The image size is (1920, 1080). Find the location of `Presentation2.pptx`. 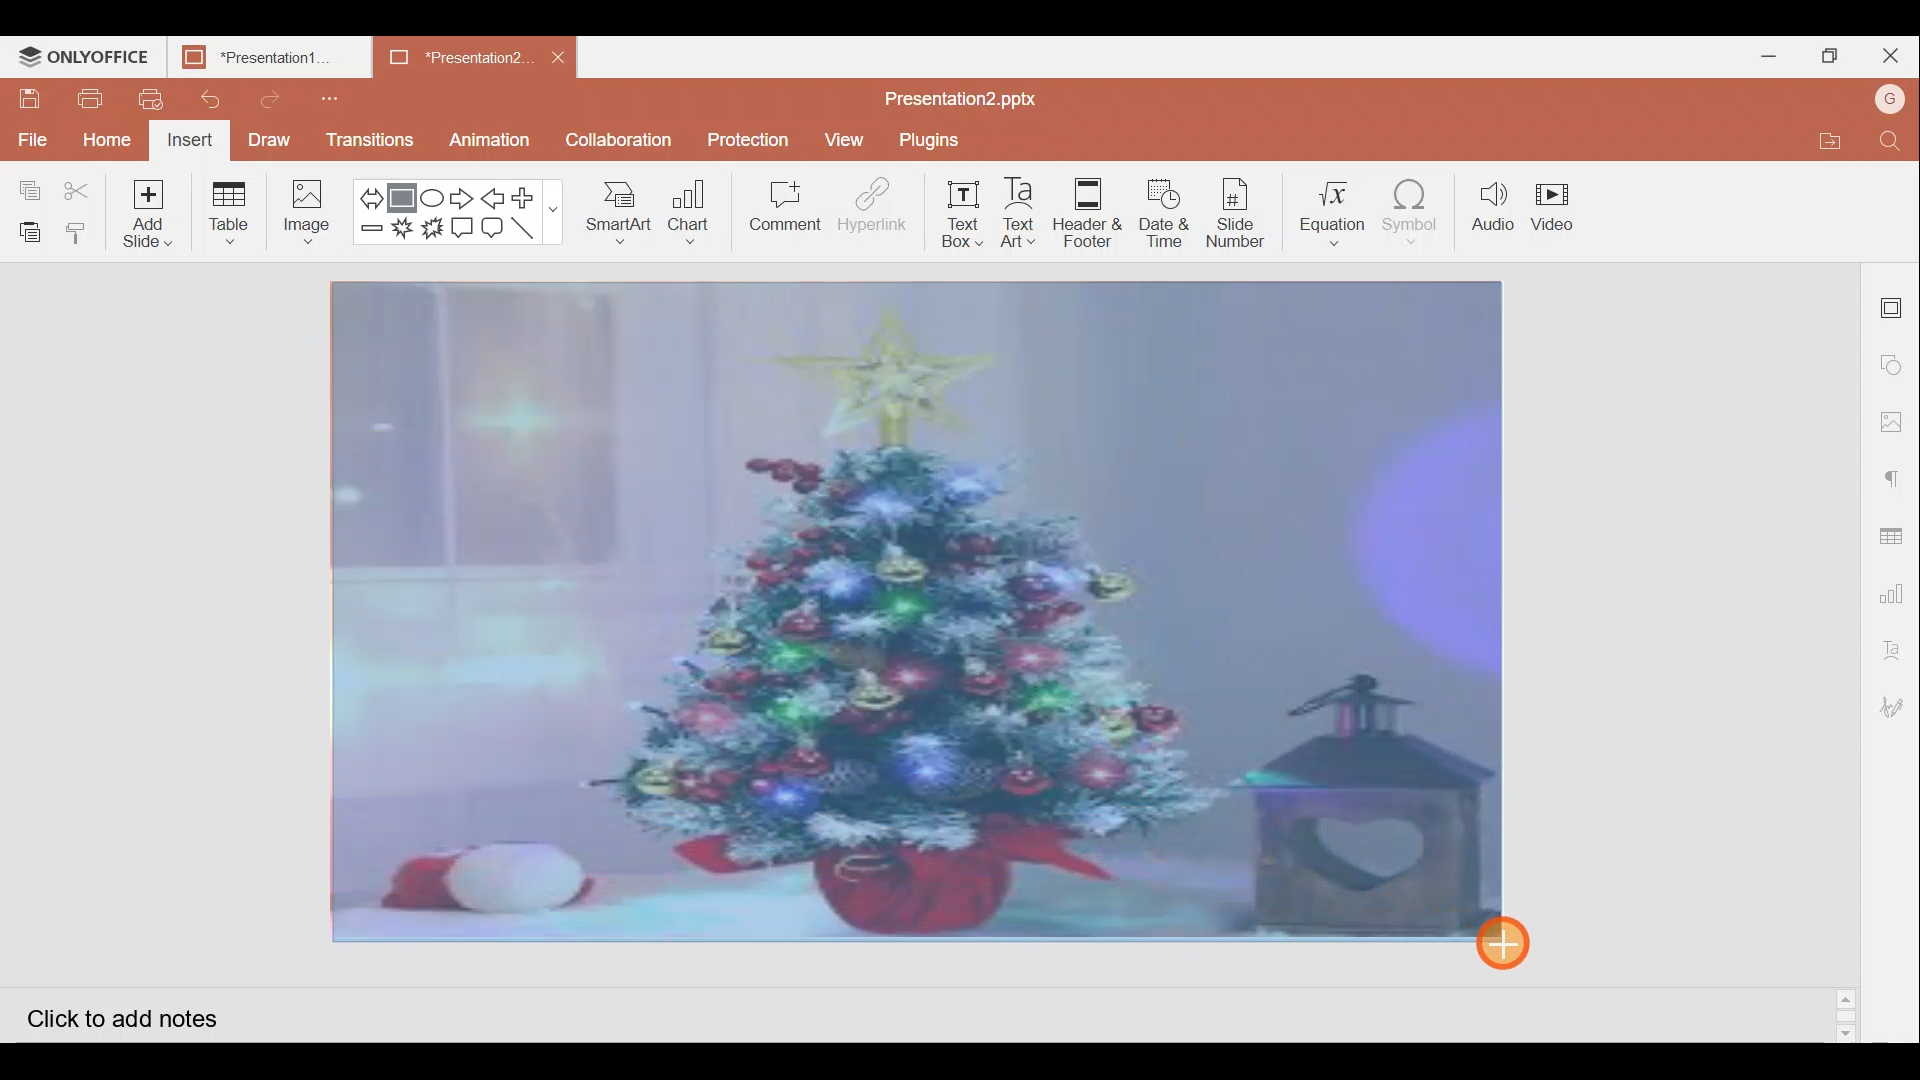

Presentation2.pptx is located at coordinates (976, 95).